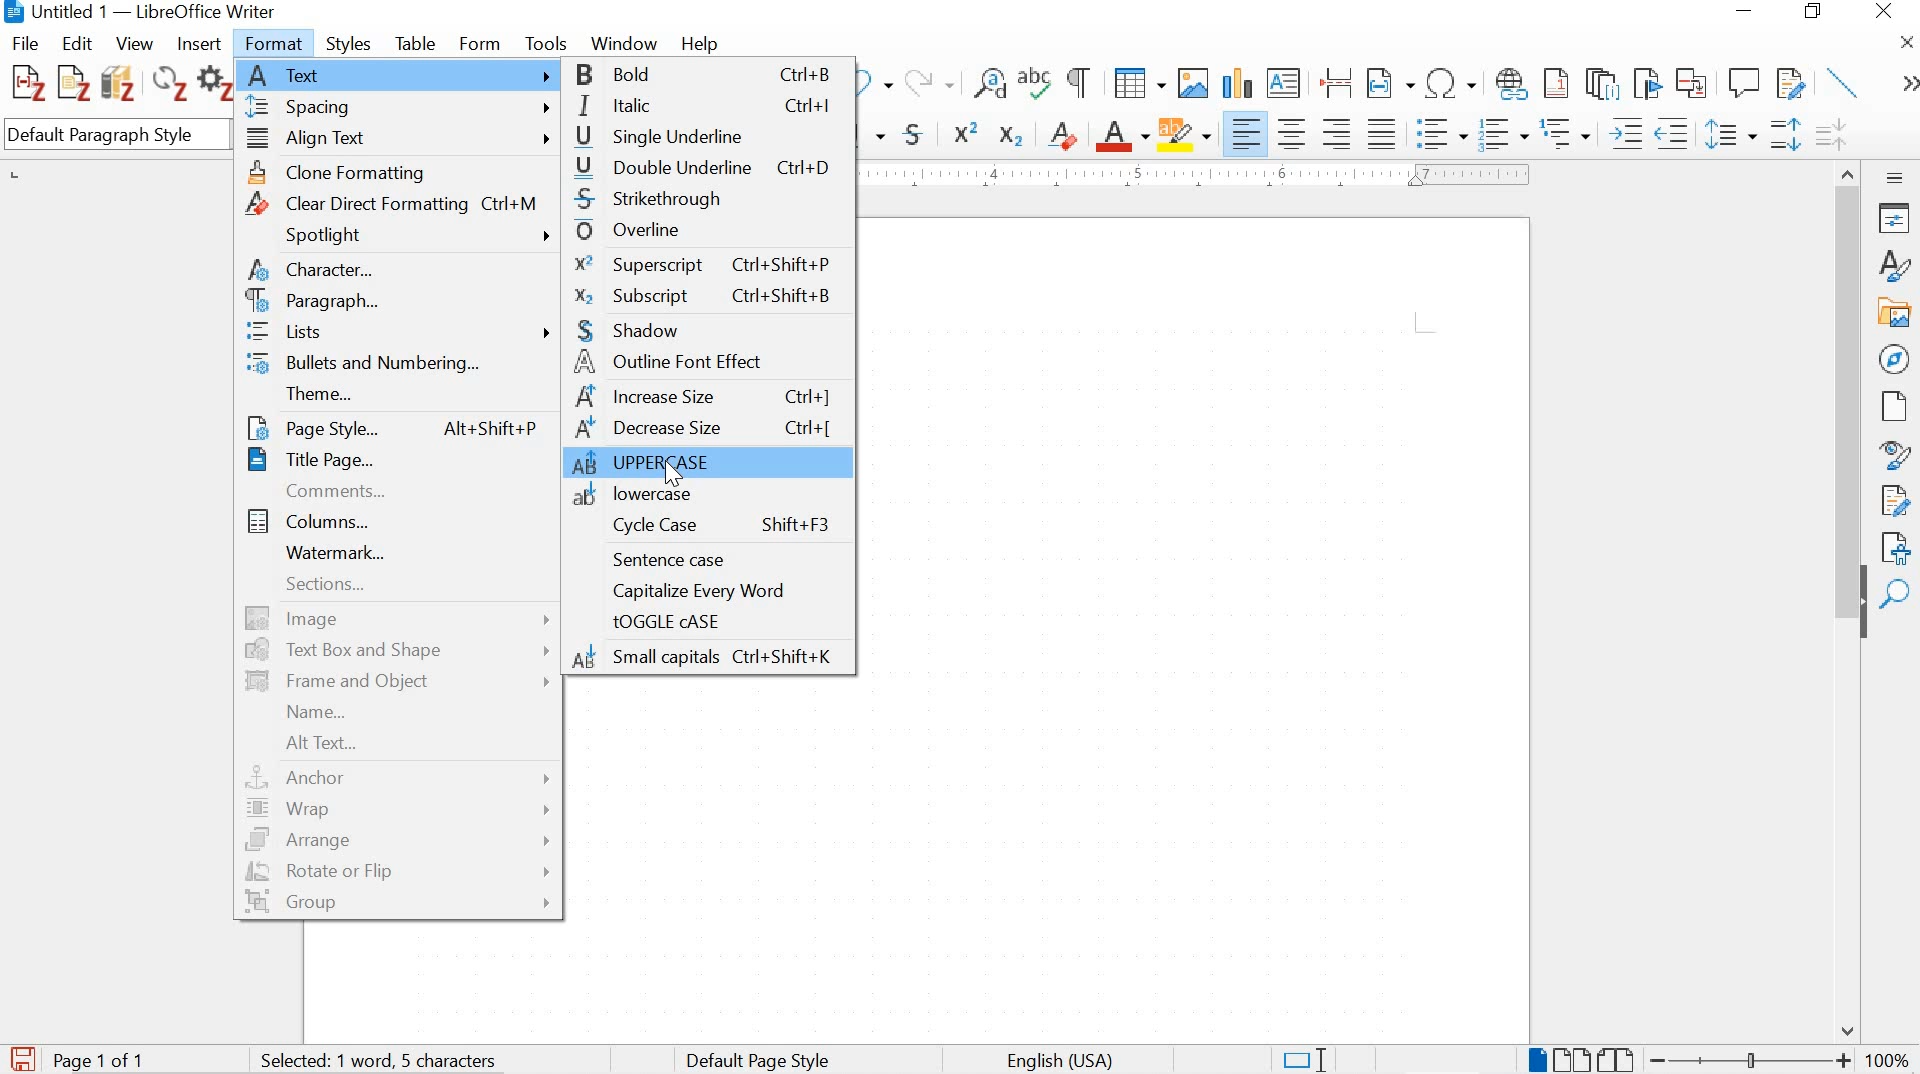 This screenshot has height=1074, width=1920. I want to click on add note, so click(74, 81).